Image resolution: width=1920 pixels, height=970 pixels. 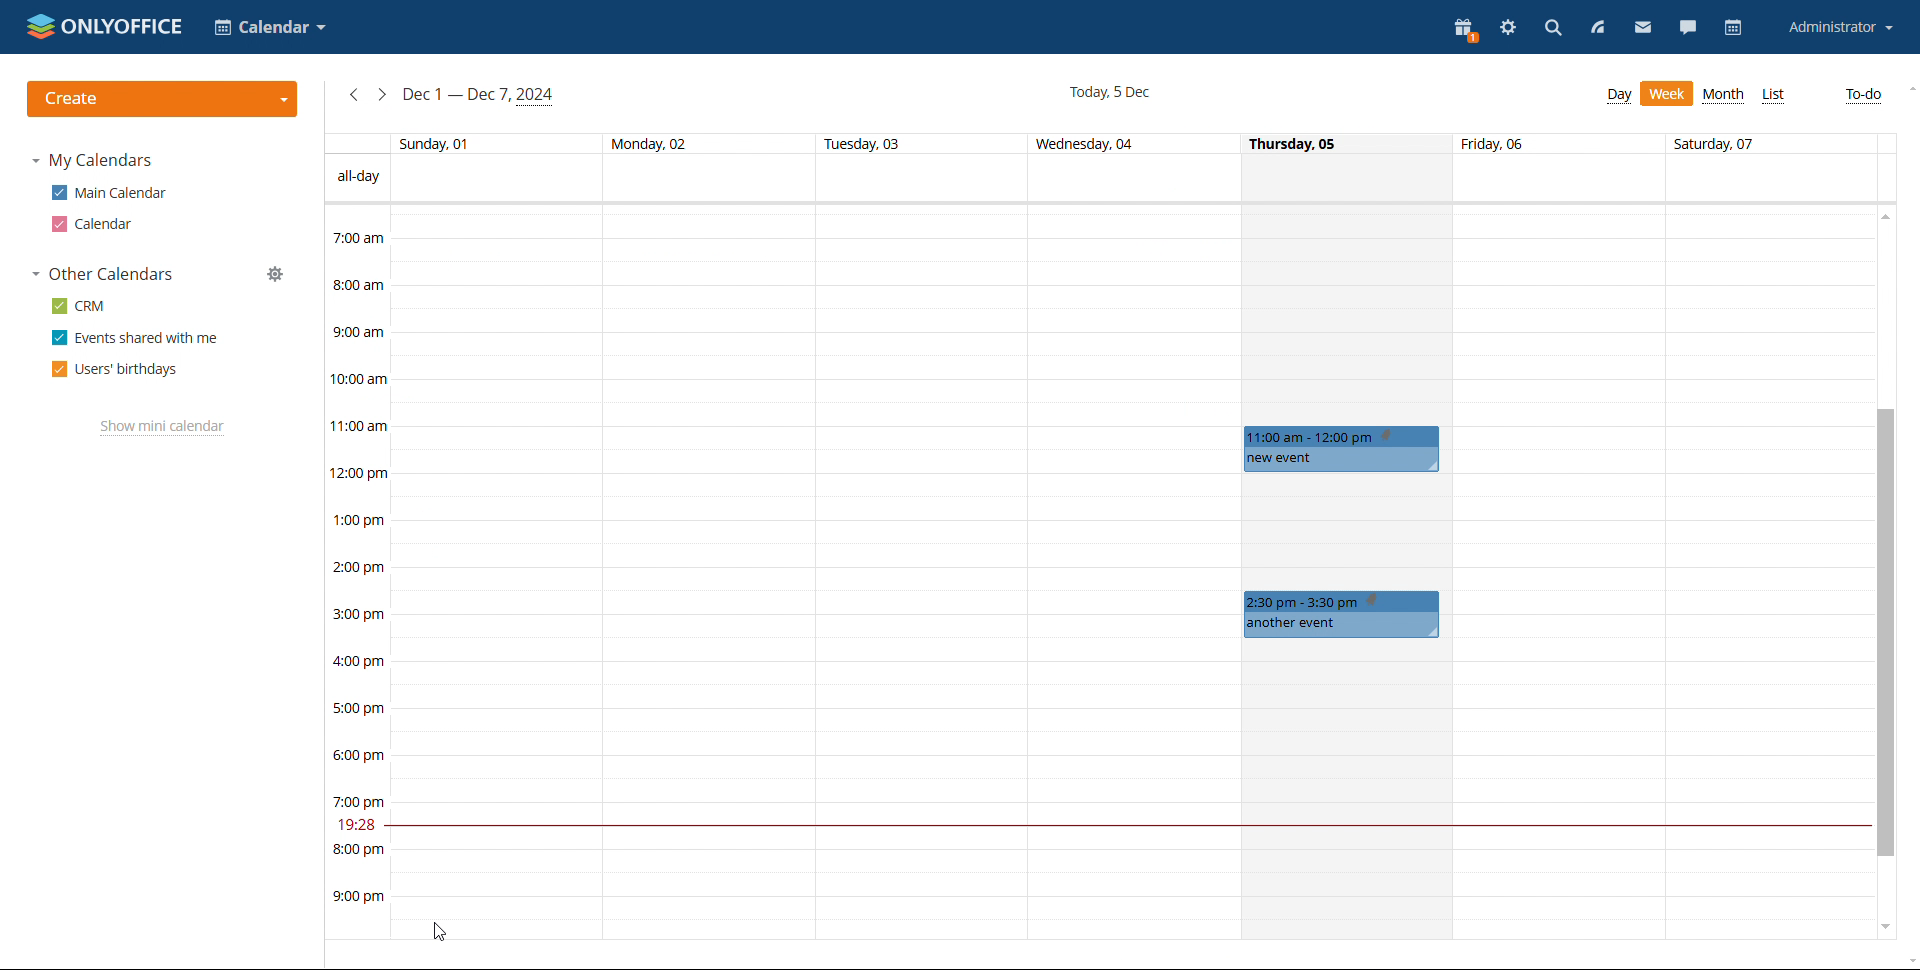 What do you see at coordinates (357, 802) in the screenshot?
I see `7:00 pm` at bounding box center [357, 802].